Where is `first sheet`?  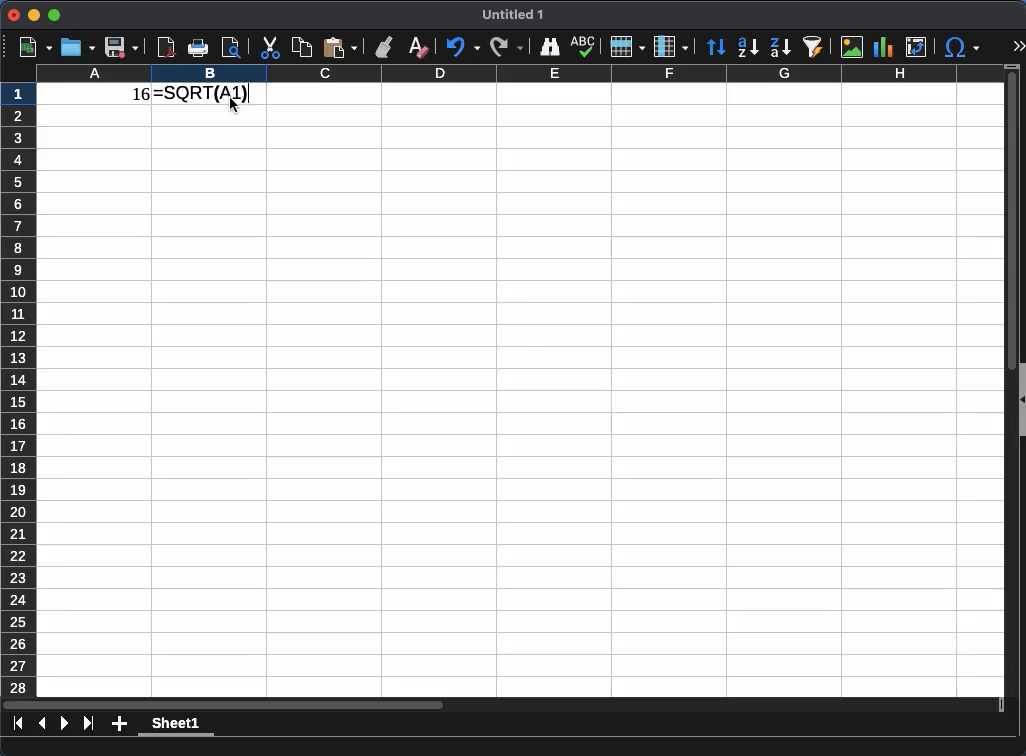 first sheet is located at coordinates (19, 723).